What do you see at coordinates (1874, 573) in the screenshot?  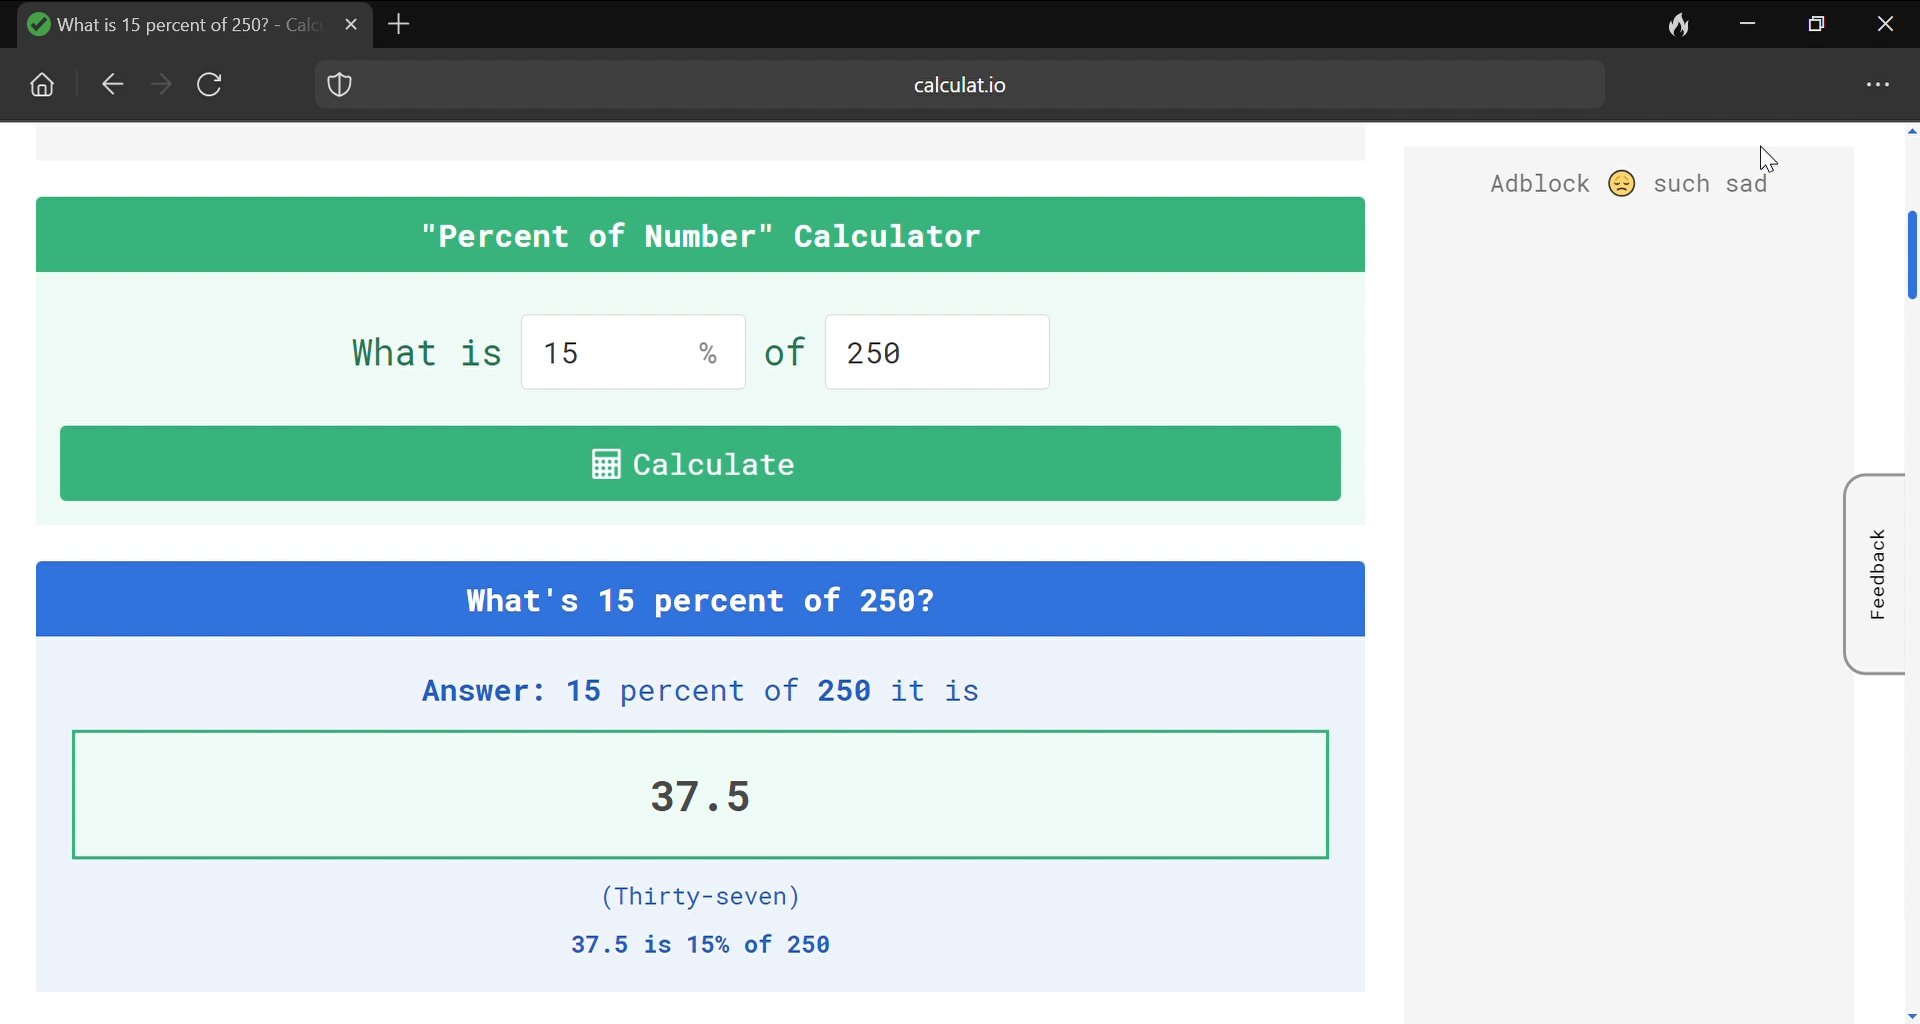 I see `Feedback` at bounding box center [1874, 573].